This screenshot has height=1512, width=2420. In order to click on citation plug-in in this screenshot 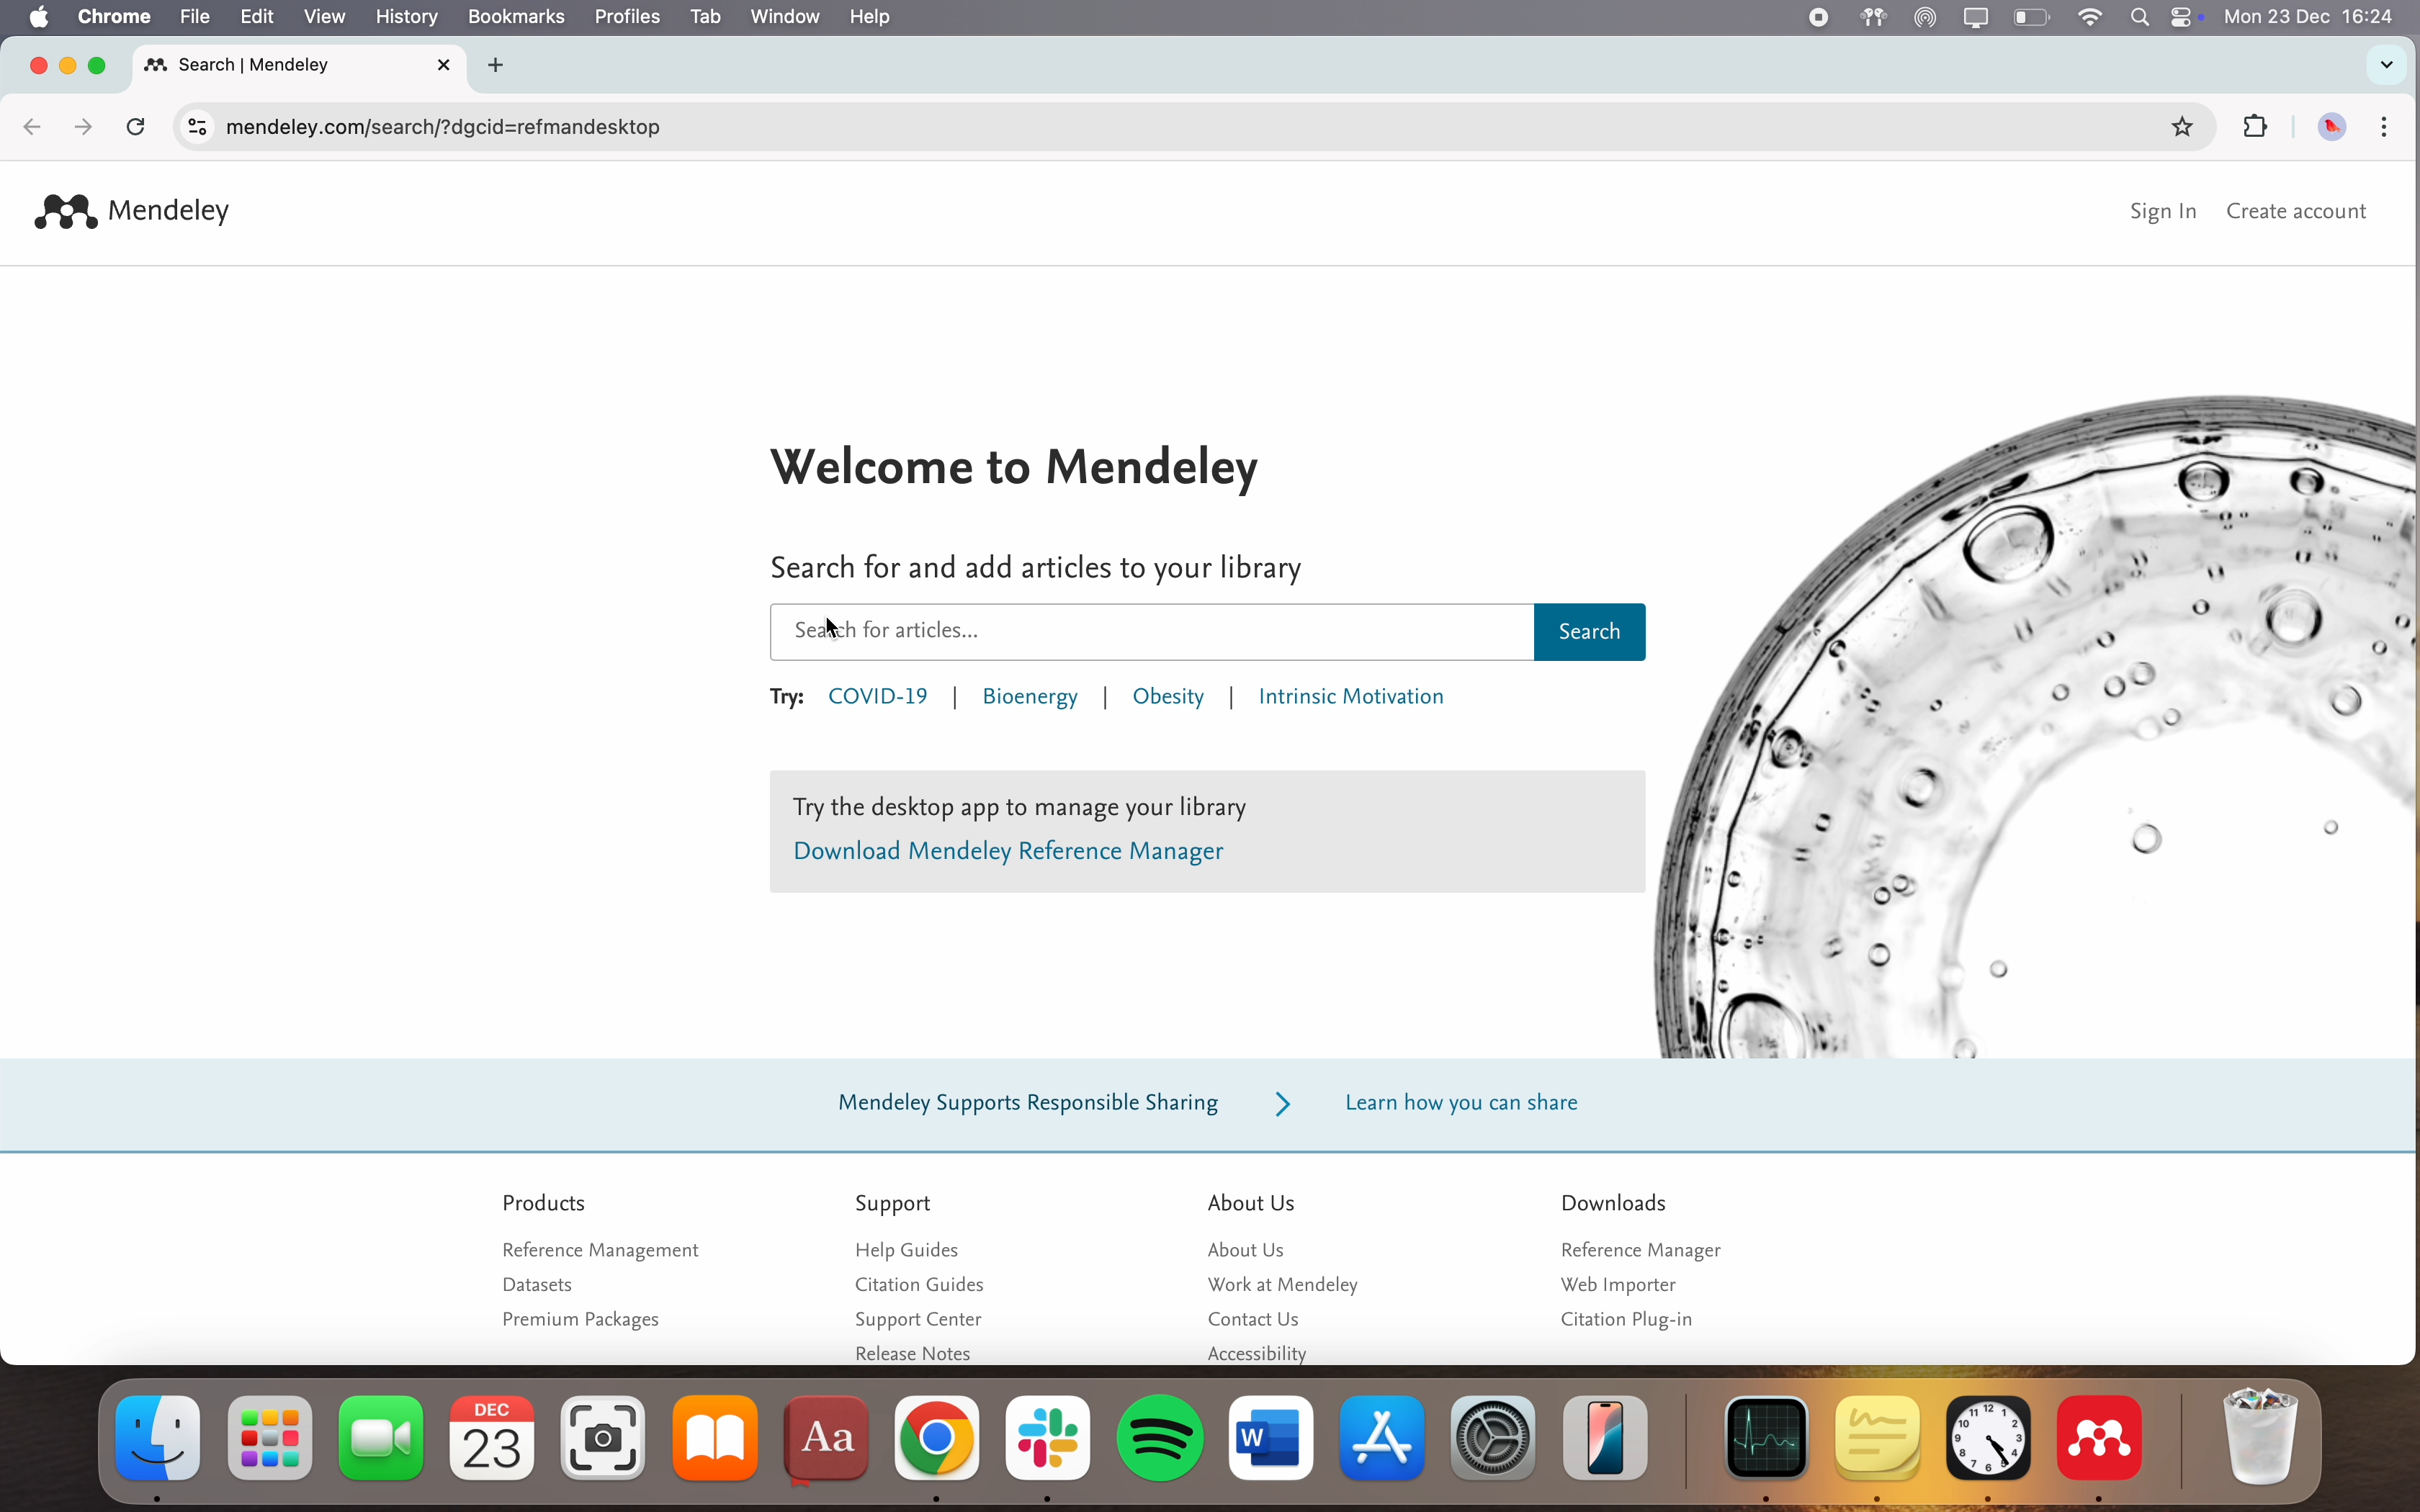, I will do `click(1628, 1320)`.